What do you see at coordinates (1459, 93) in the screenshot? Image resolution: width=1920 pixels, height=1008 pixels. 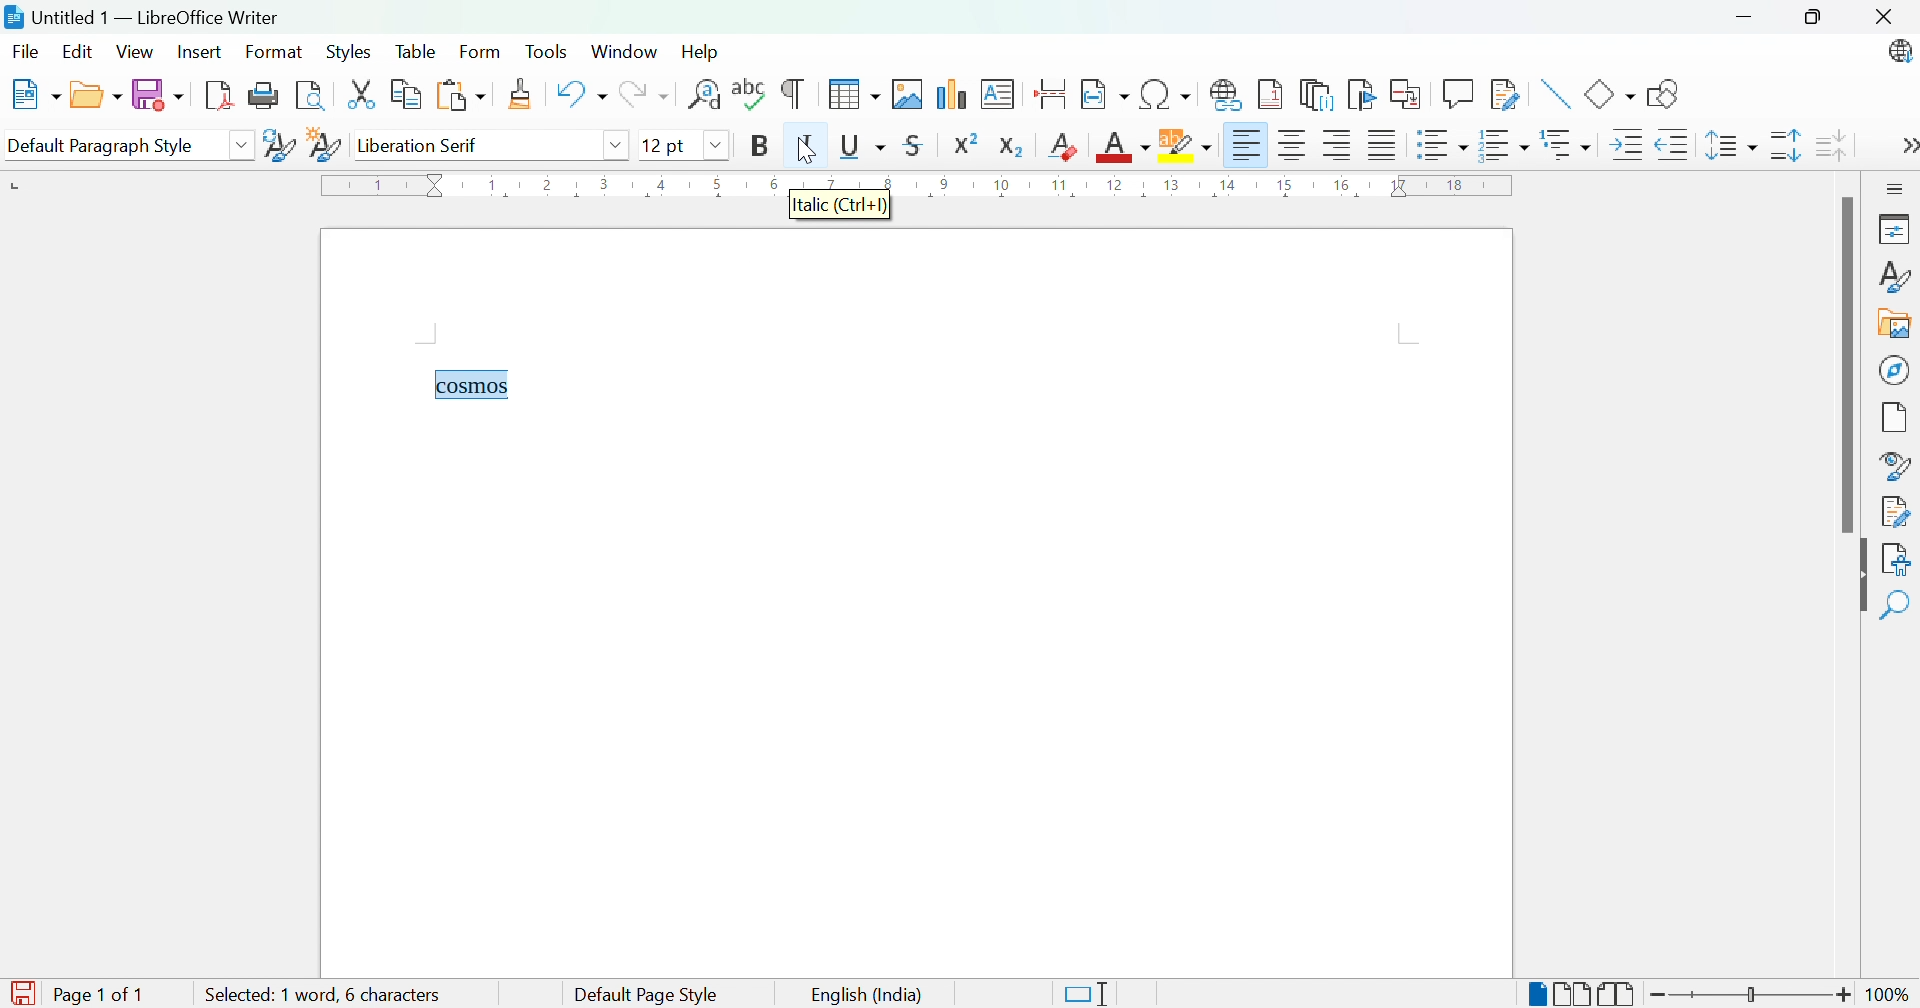 I see `Insert coment` at bounding box center [1459, 93].